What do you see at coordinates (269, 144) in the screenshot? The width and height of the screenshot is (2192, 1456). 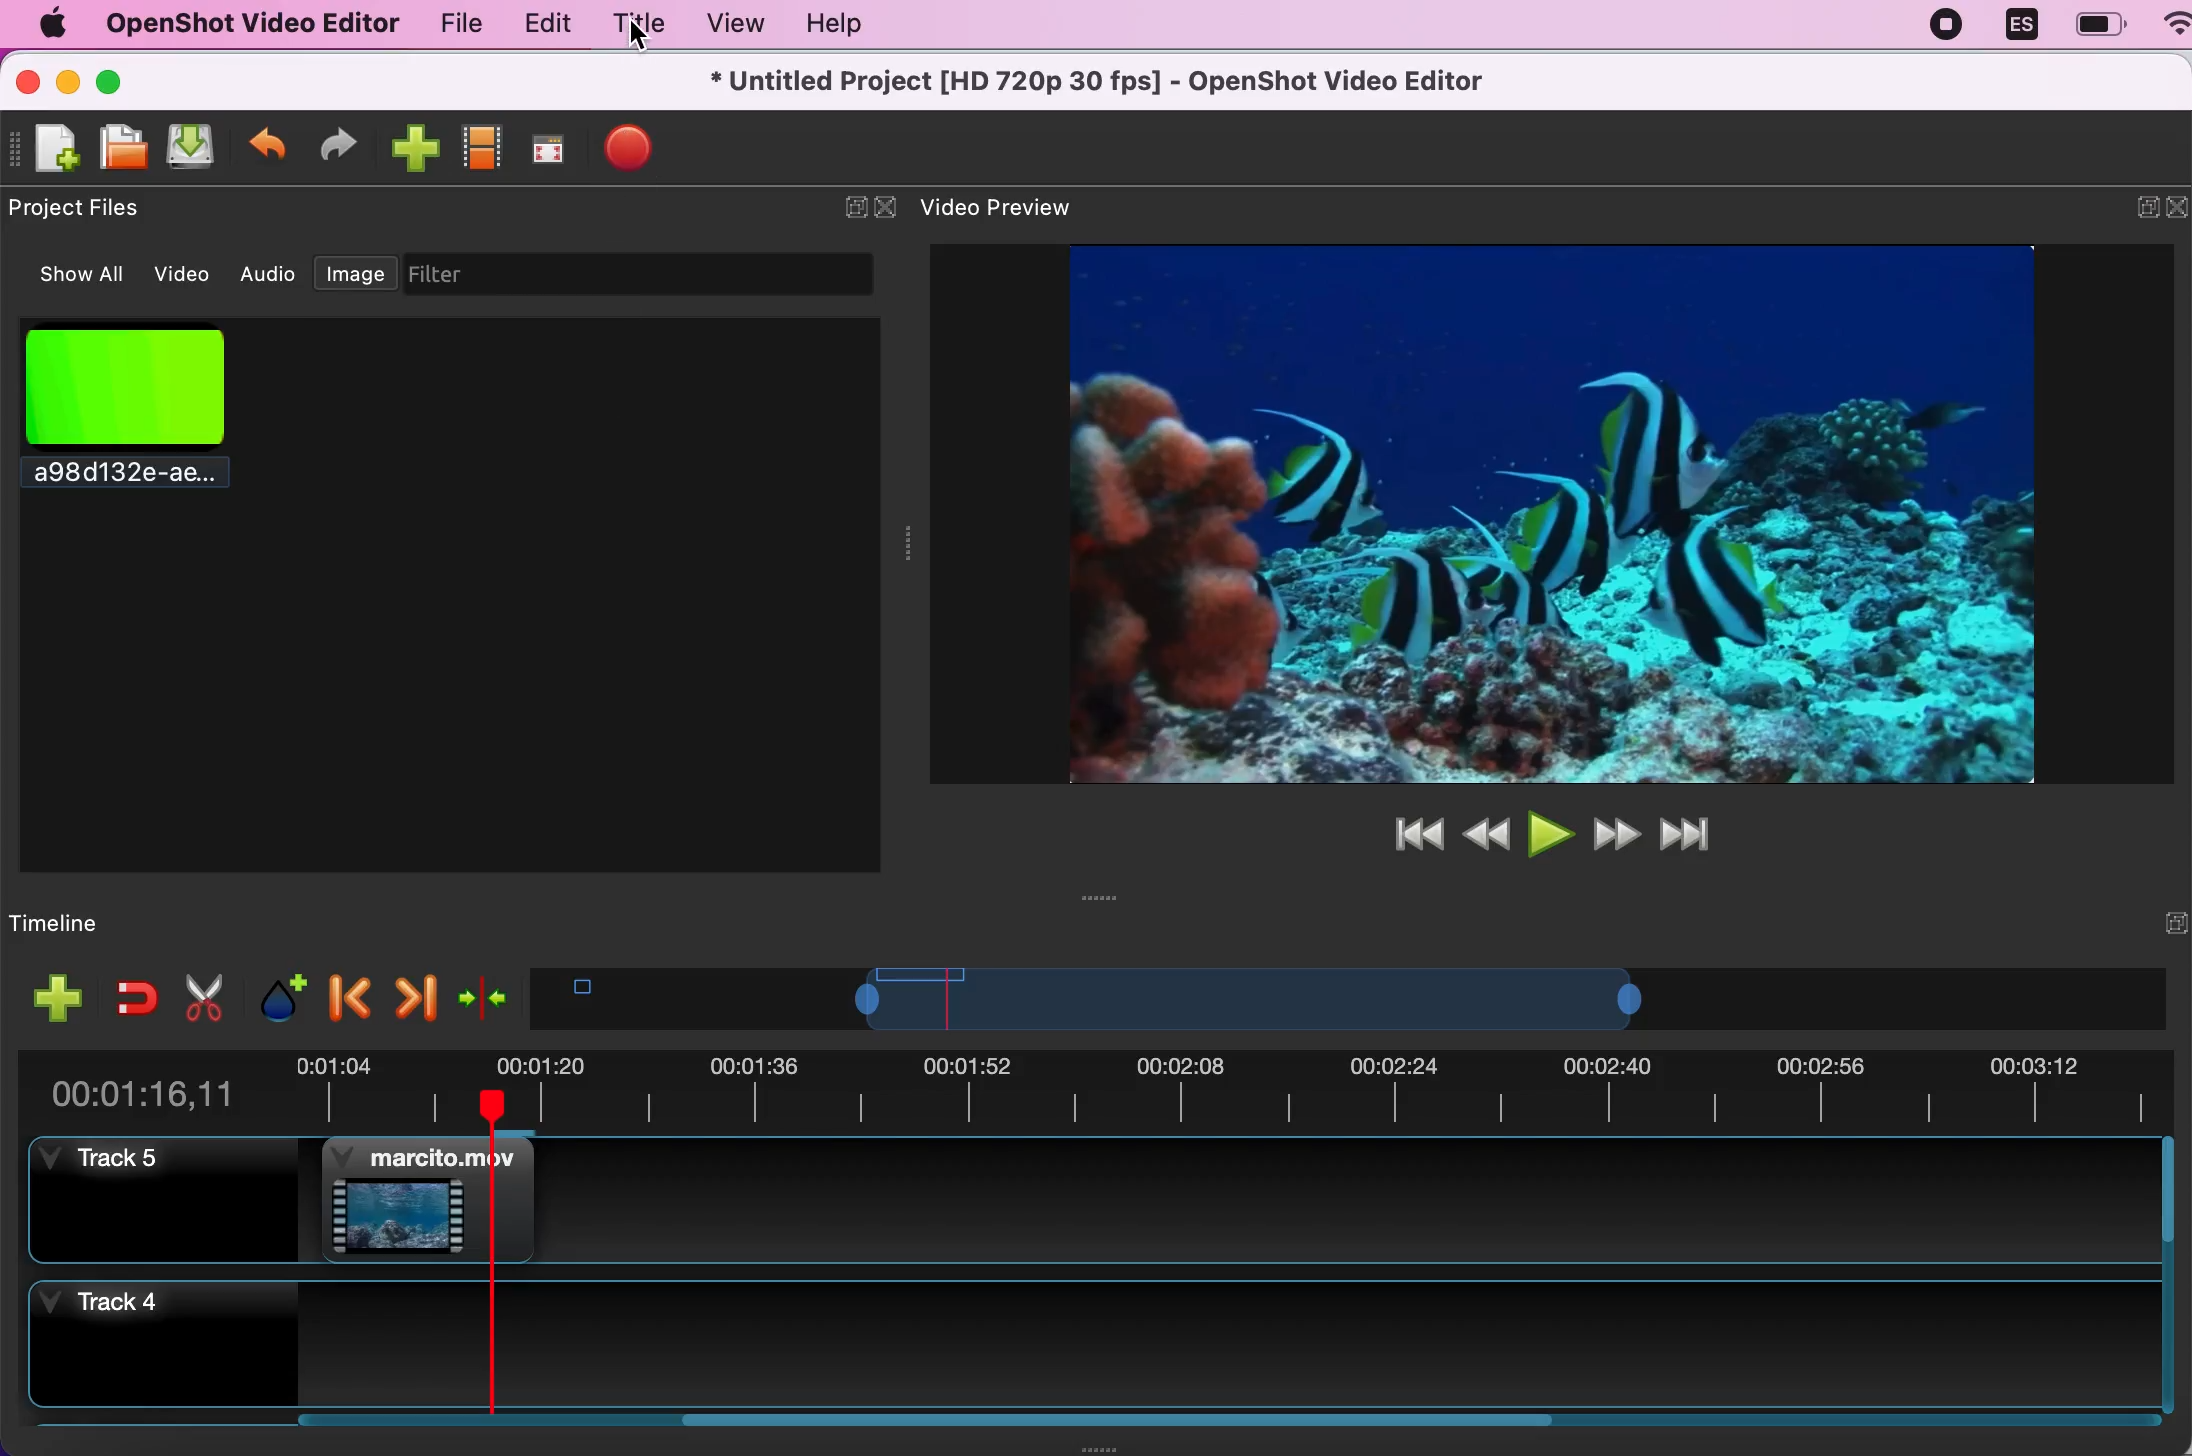 I see `undo` at bounding box center [269, 144].